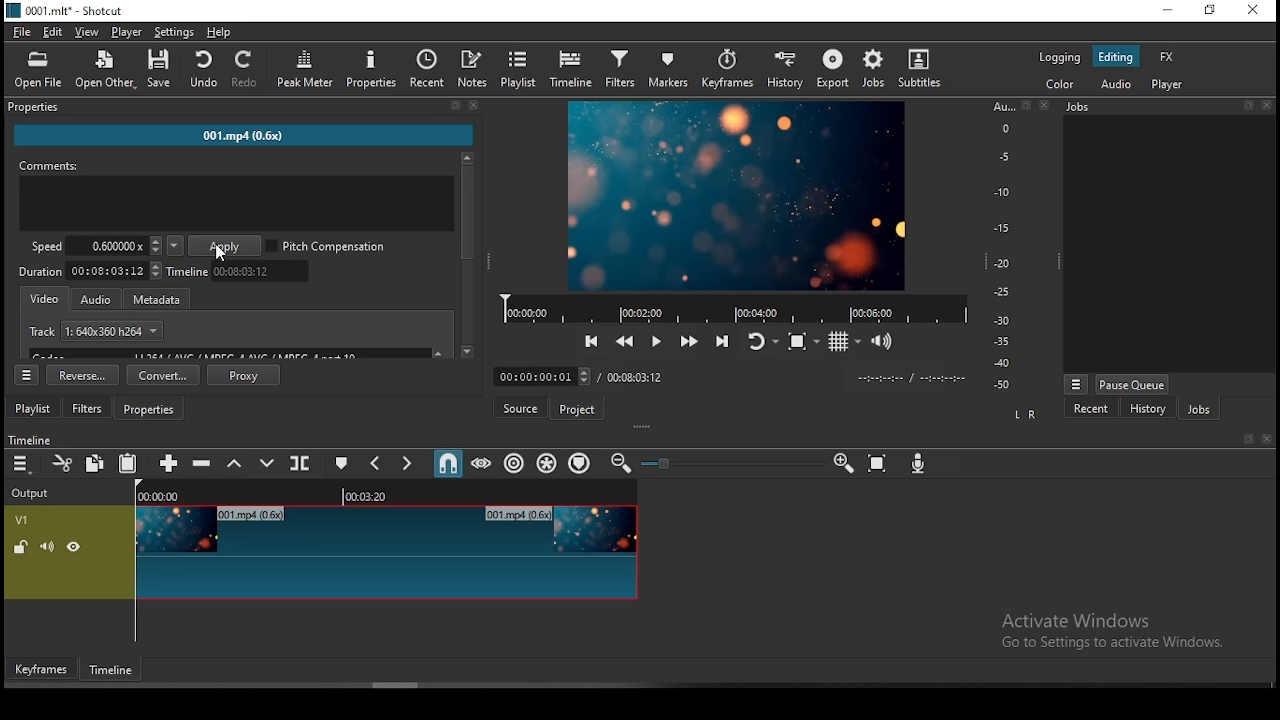 The height and width of the screenshot is (720, 1280). Describe the element at coordinates (267, 464) in the screenshot. I see `overwrite` at that location.